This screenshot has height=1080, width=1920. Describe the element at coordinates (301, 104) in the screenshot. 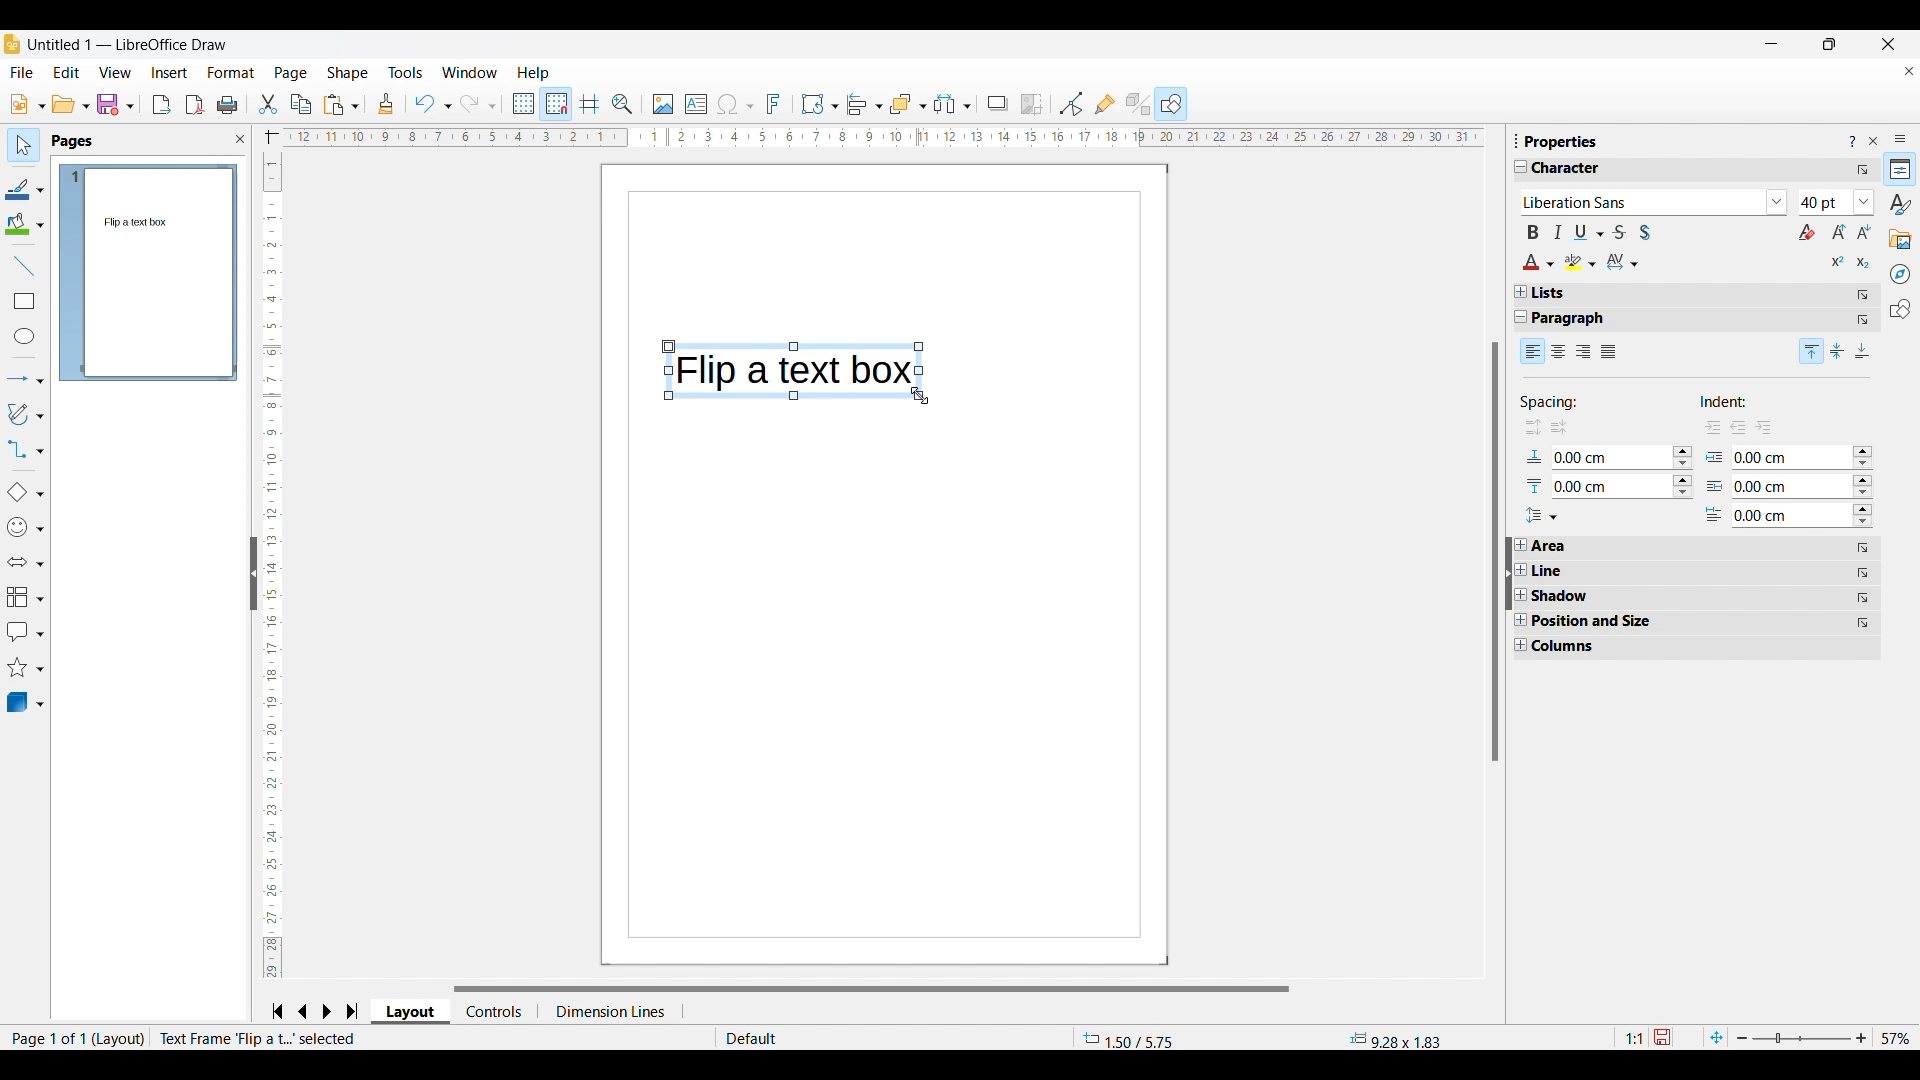

I see `Copy` at that location.